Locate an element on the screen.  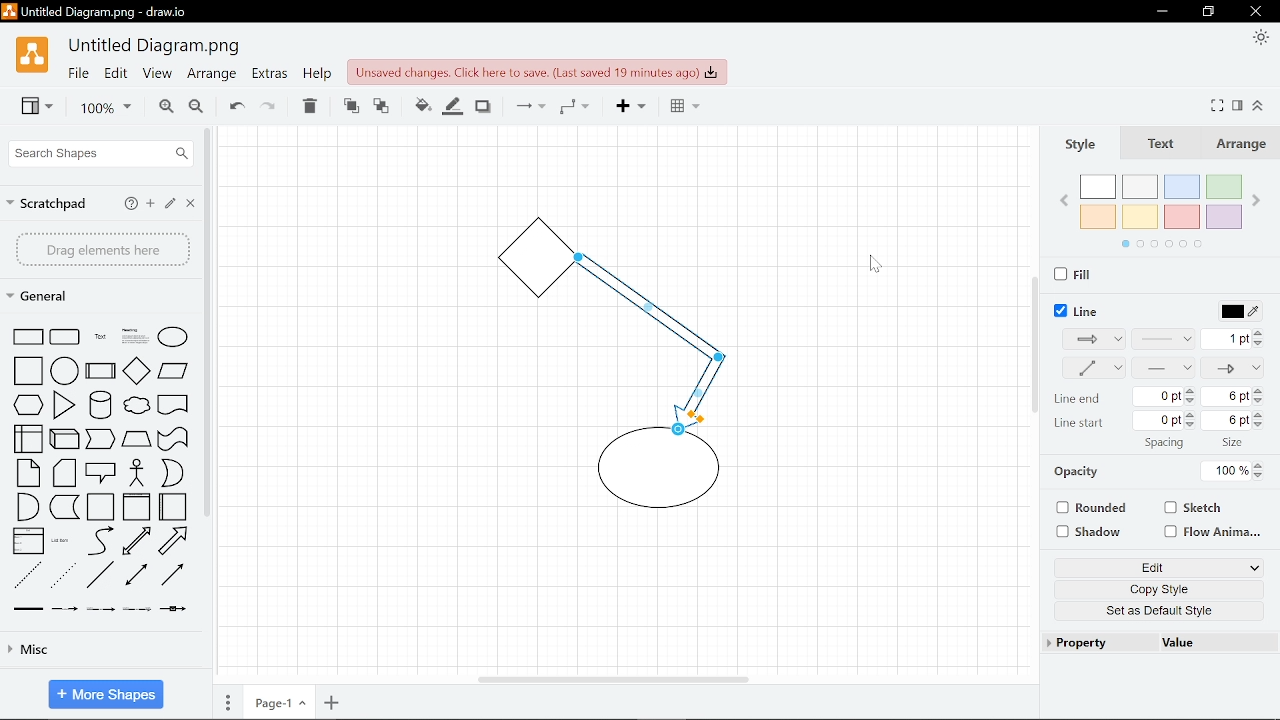
» Property is located at coordinates (1080, 642).